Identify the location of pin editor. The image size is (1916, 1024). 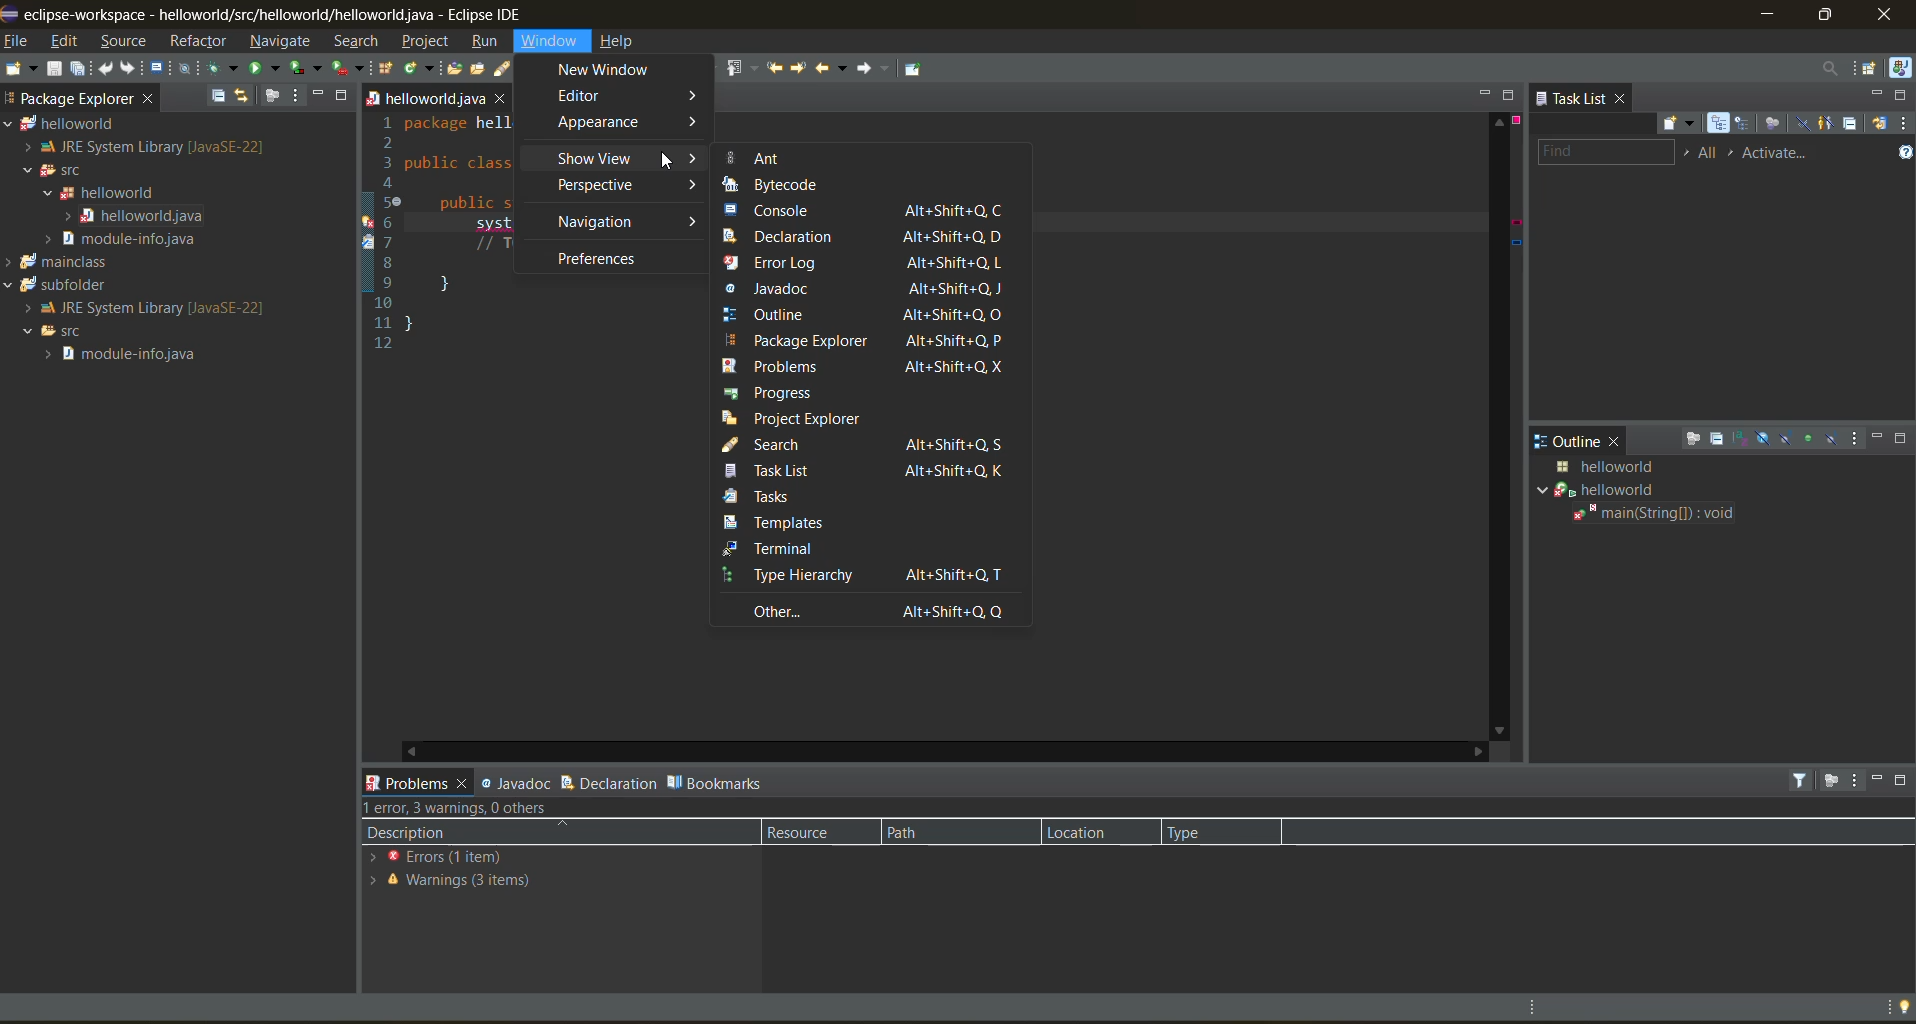
(913, 68).